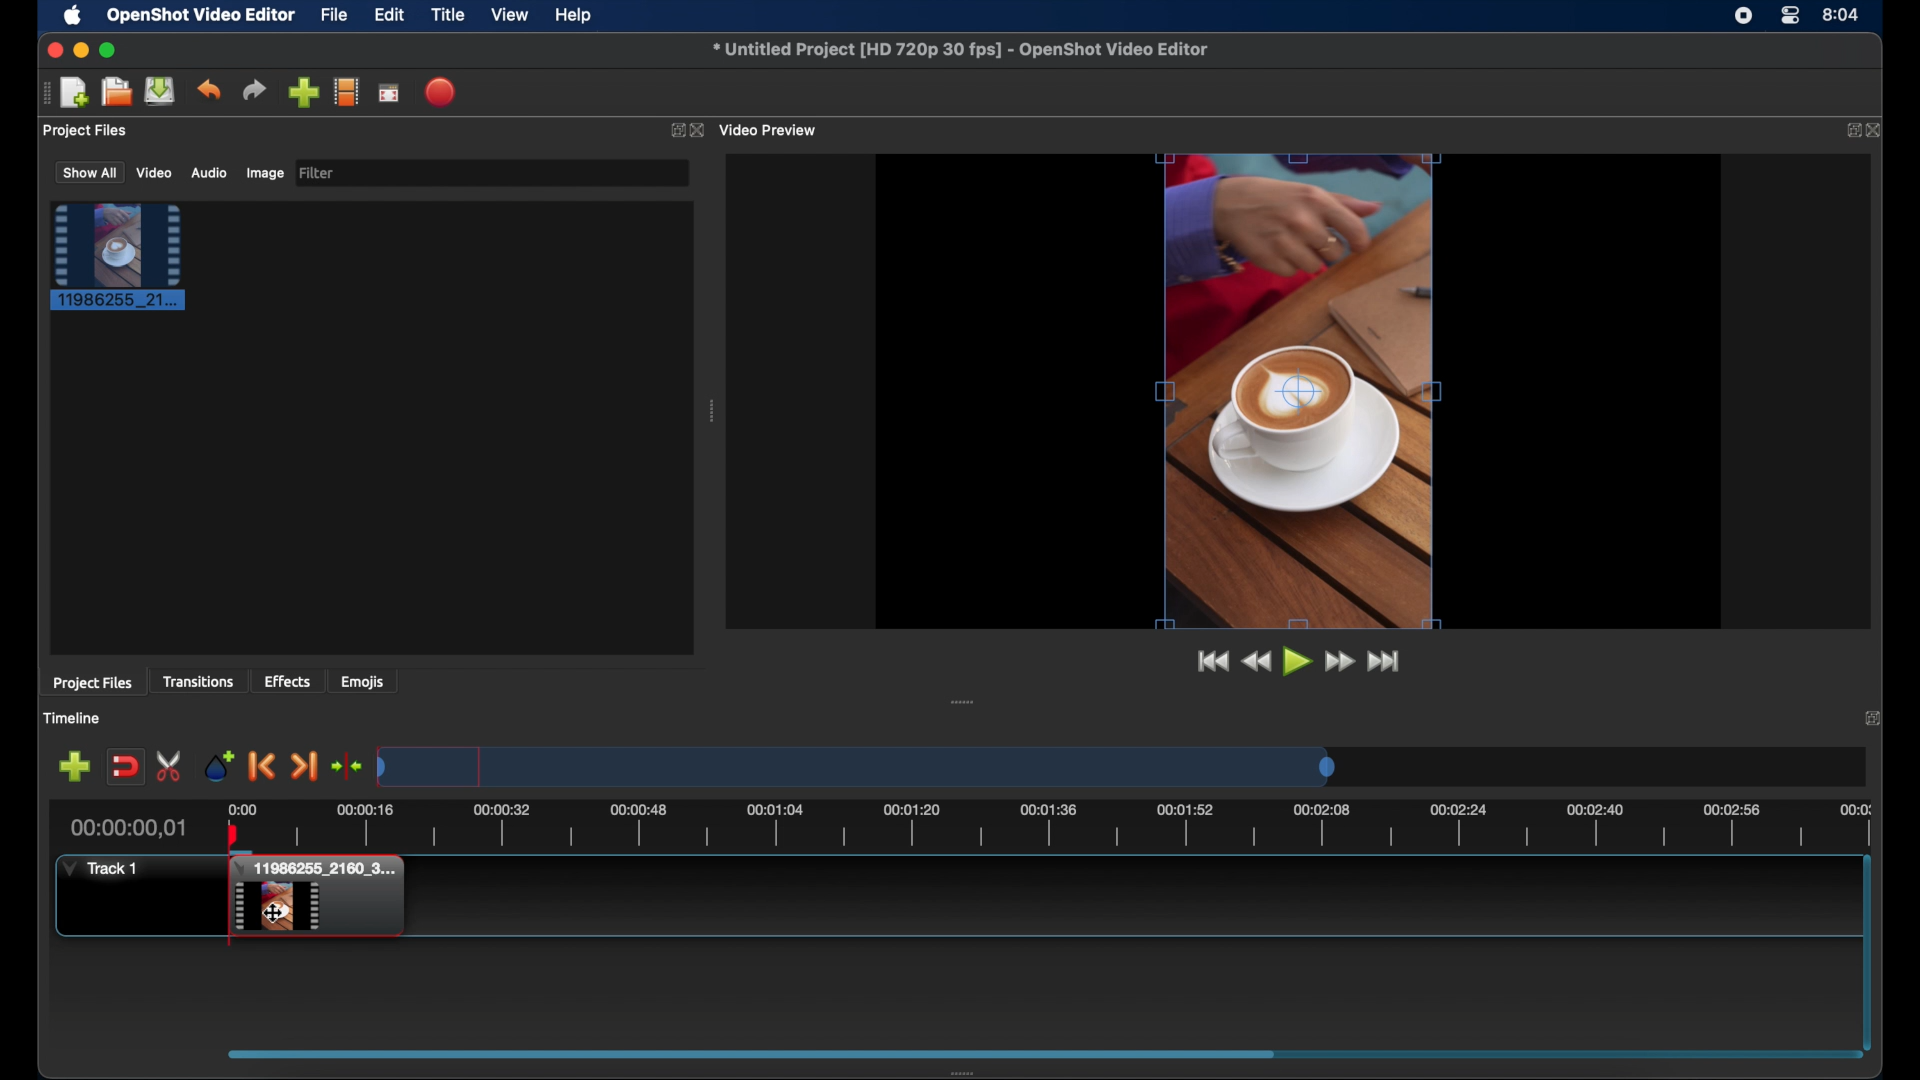 The width and height of the screenshot is (1920, 1080). Describe the element at coordinates (771, 129) in the screenshot. I see `video preview` at that location.